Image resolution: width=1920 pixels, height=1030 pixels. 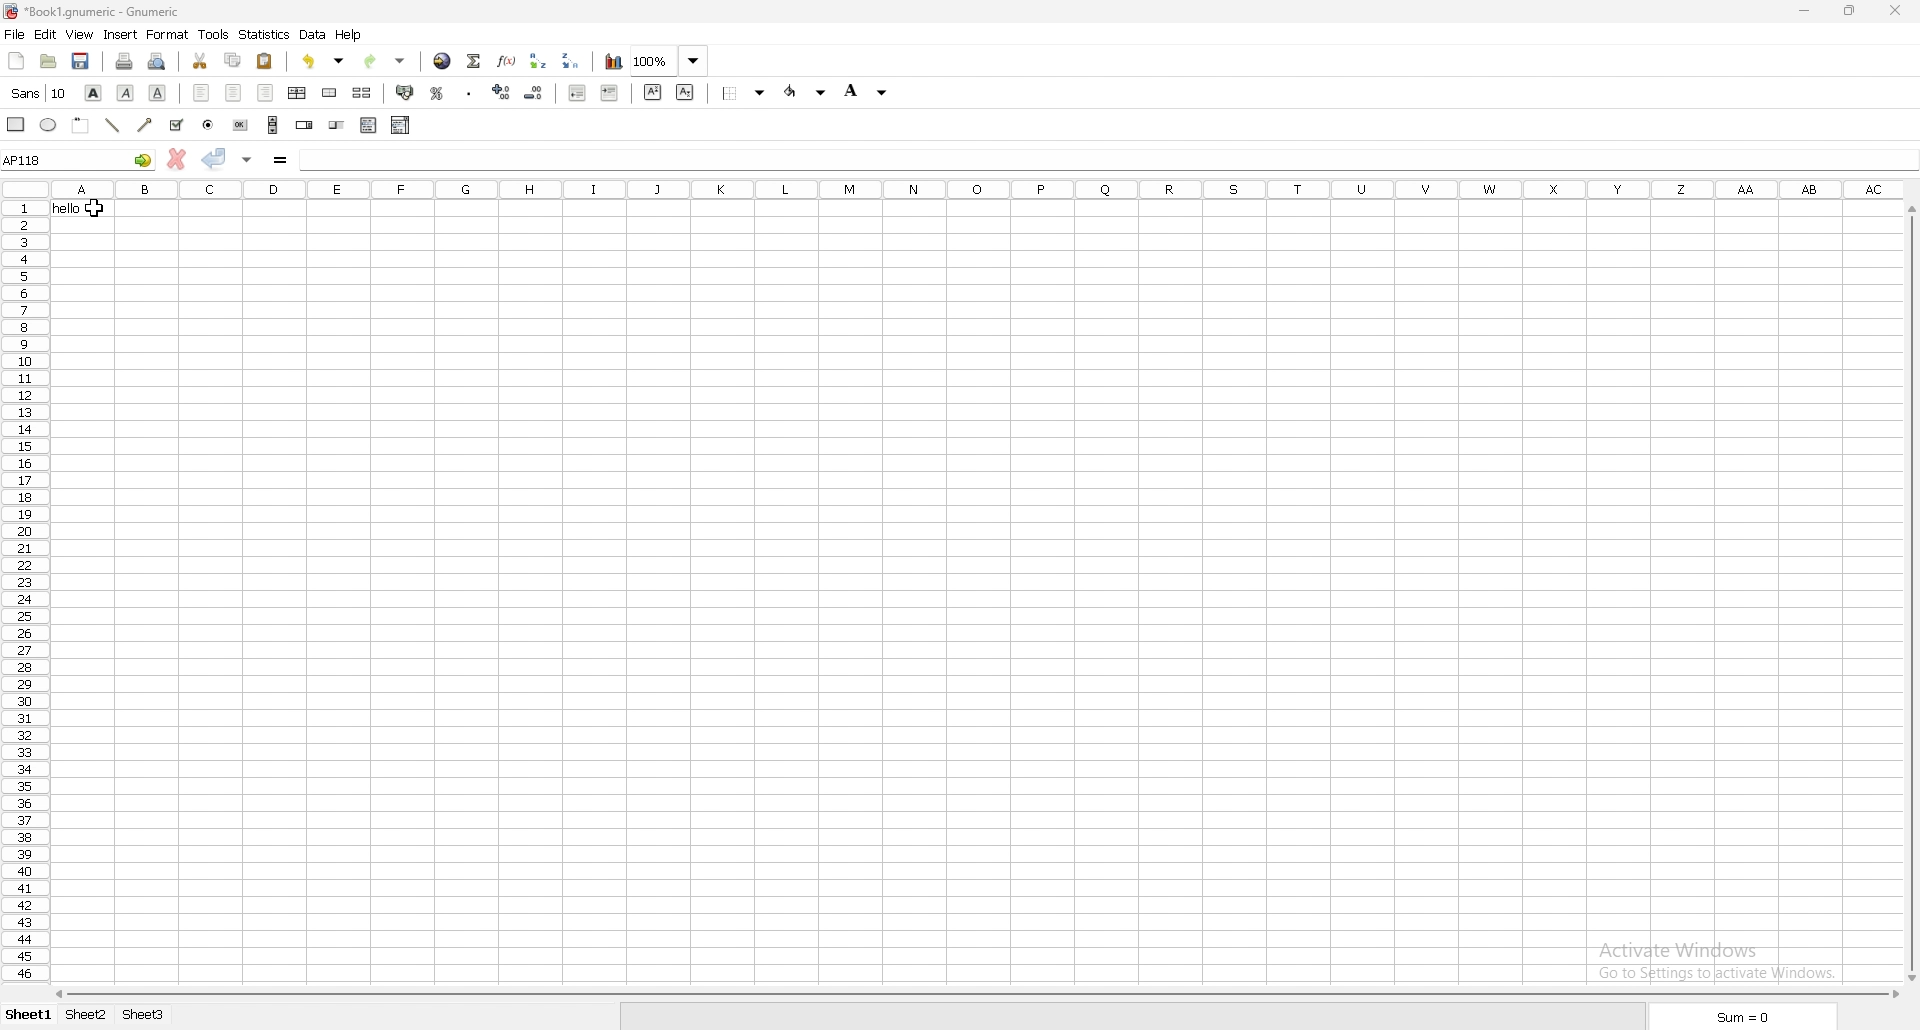 I want to click on checkbox, so click(x=177, y=125).